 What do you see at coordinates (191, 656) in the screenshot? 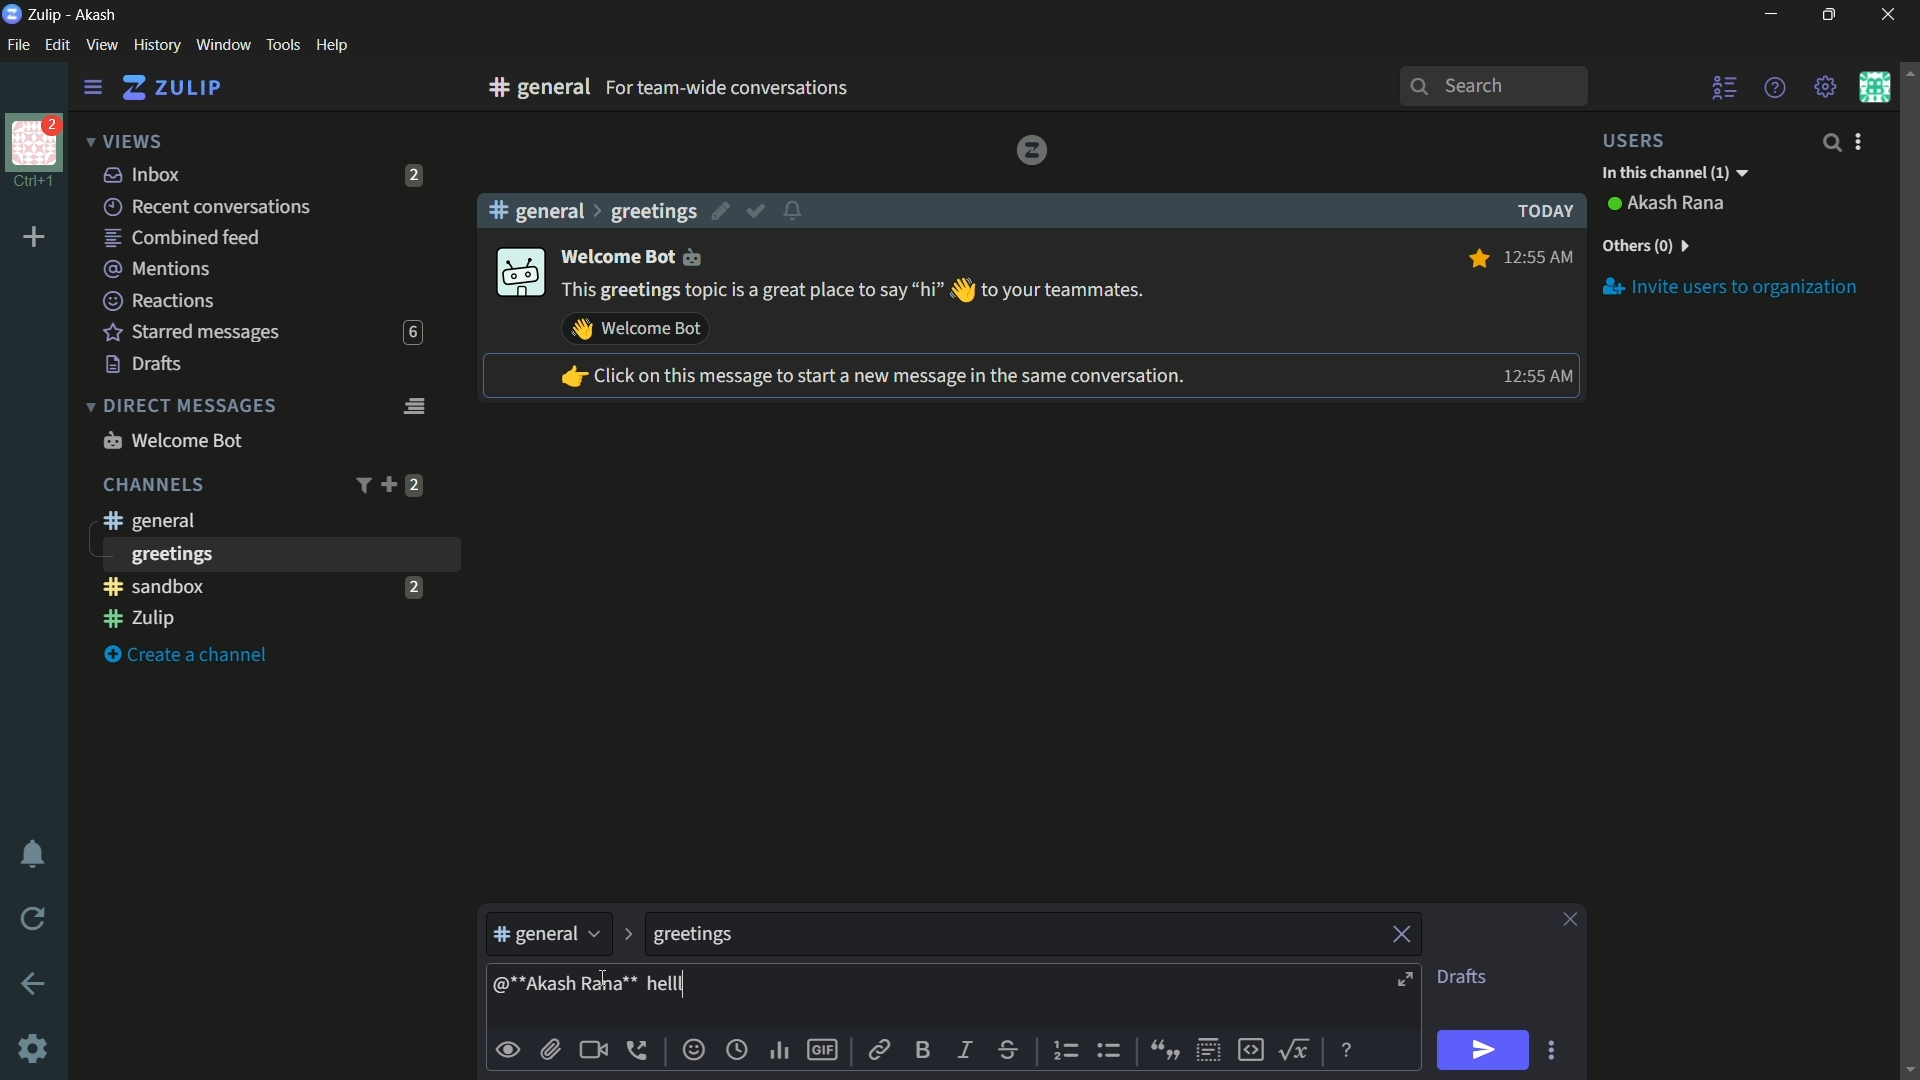
I see `create a channel` at bounding box center [191, 656].